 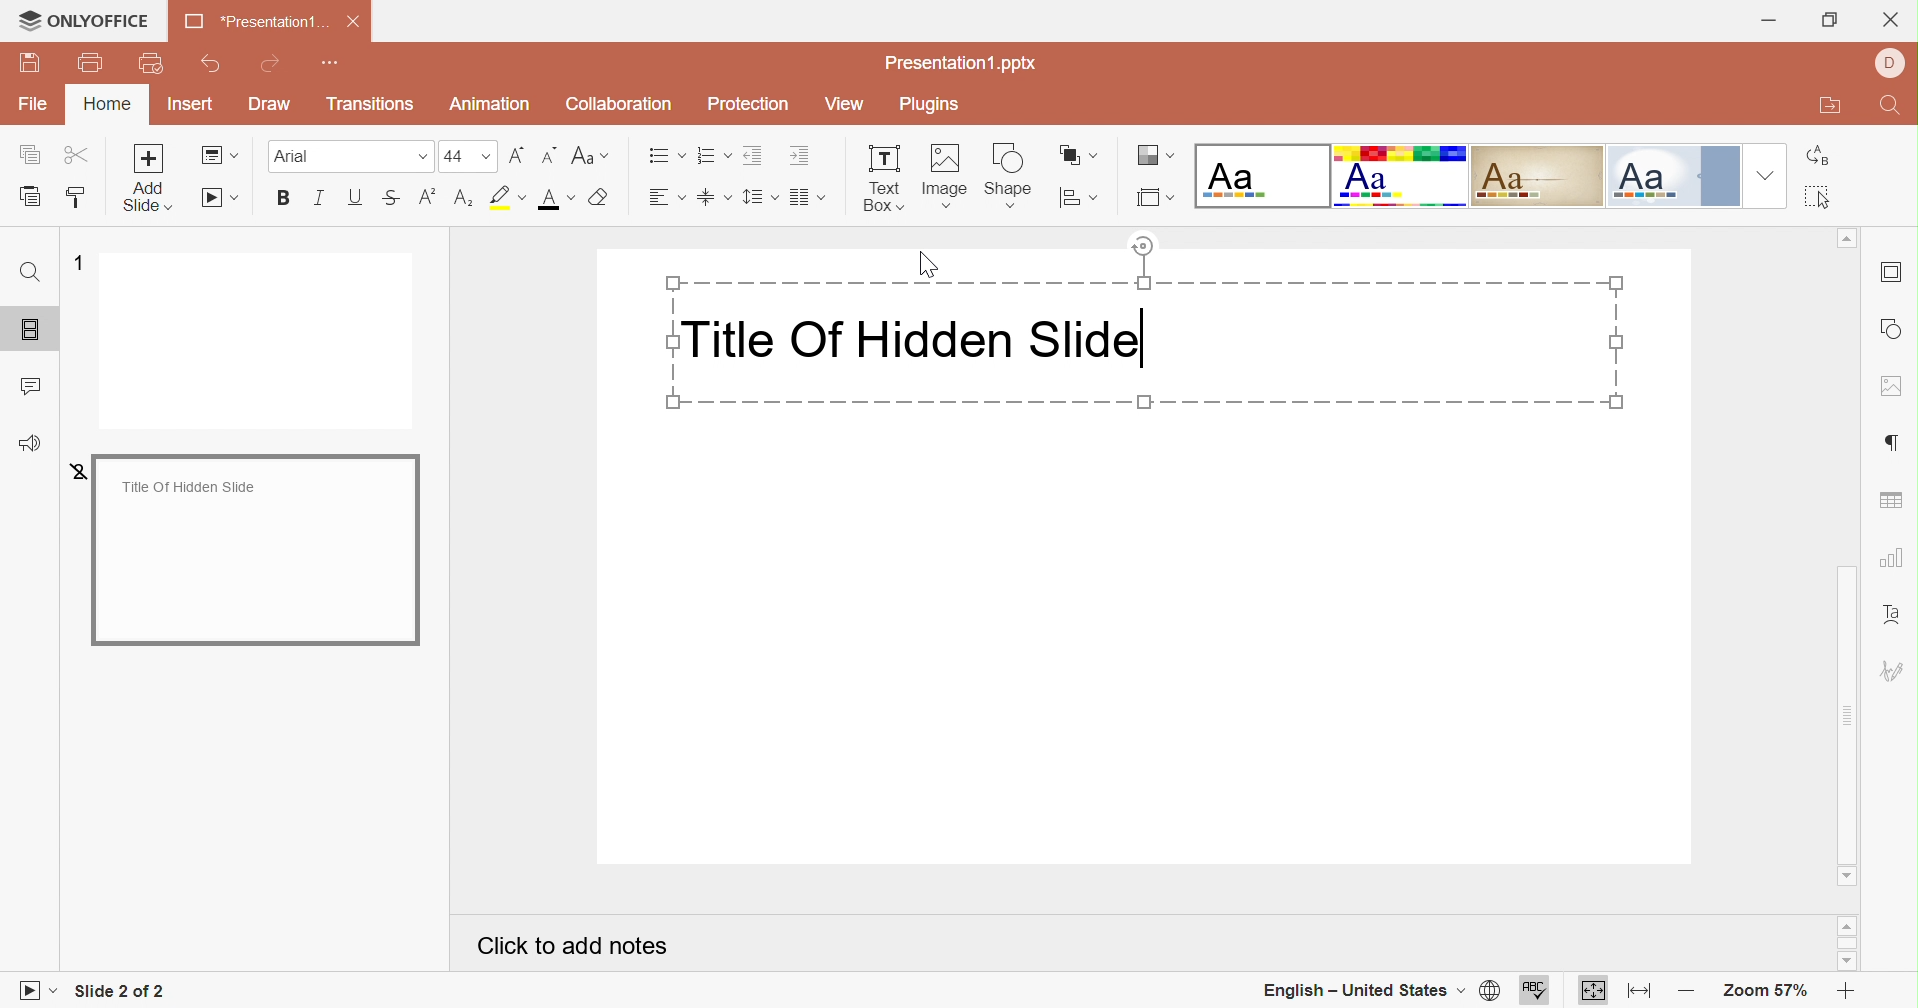 What do you see at coordinates (1820, 197) in the screenshot?
I see `Select all` at bounding box center [1820, 197].